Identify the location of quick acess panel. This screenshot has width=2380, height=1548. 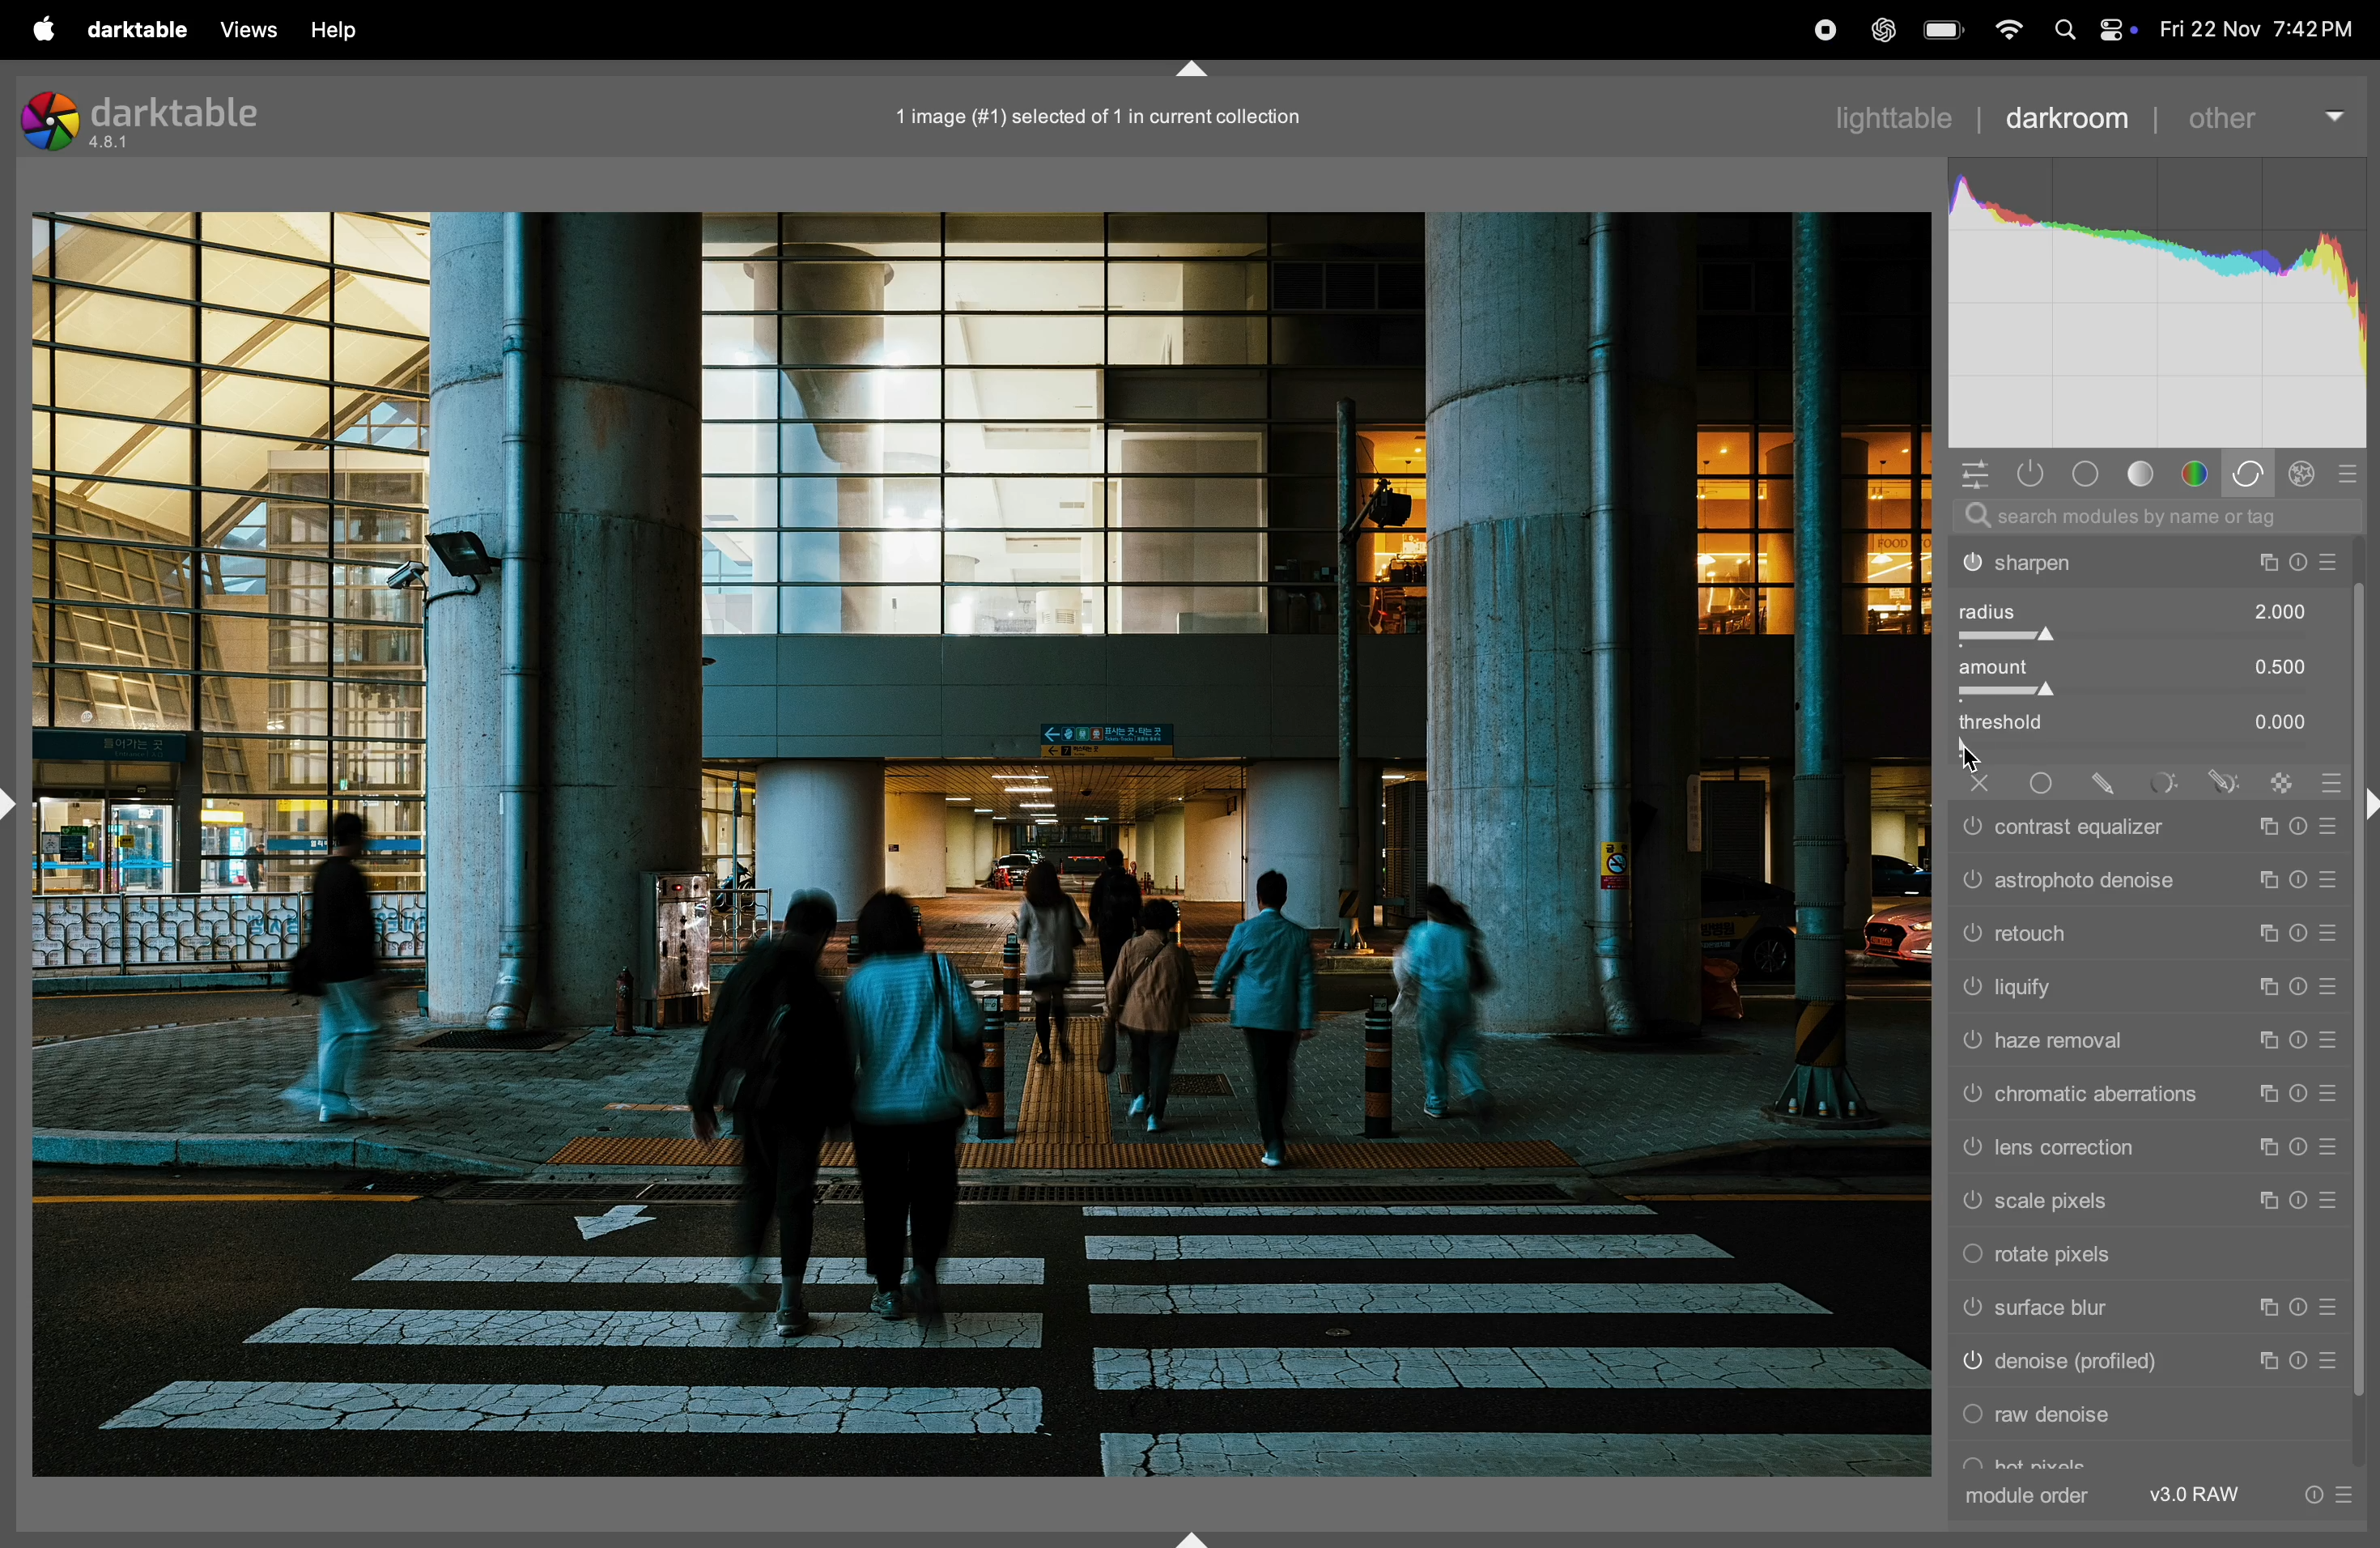
(1976, 473).